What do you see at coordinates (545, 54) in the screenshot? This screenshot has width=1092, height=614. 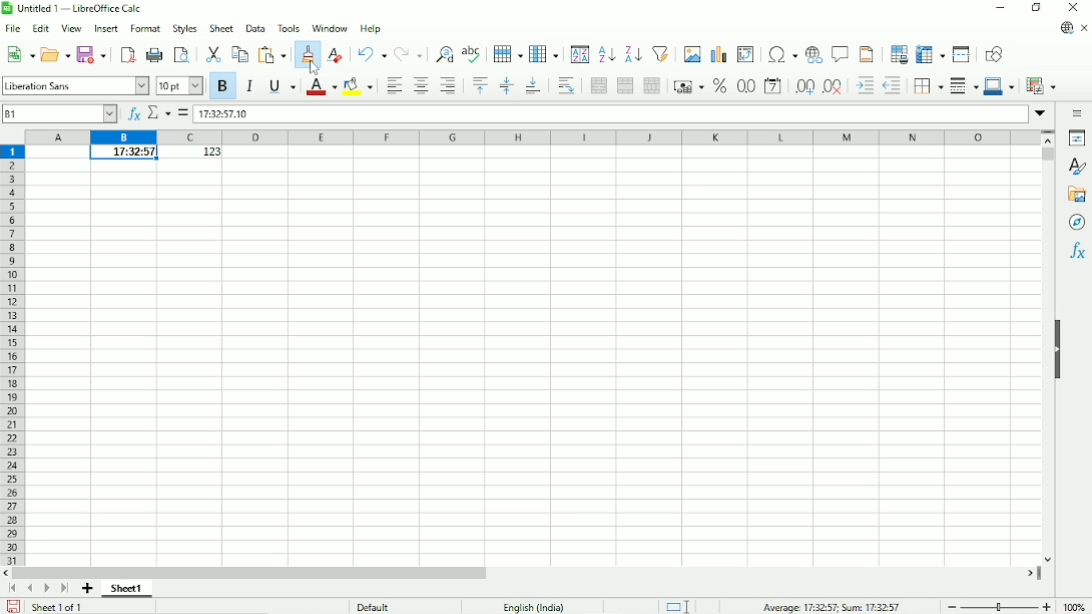 I see `Columns` at bounding box center [545, 54].